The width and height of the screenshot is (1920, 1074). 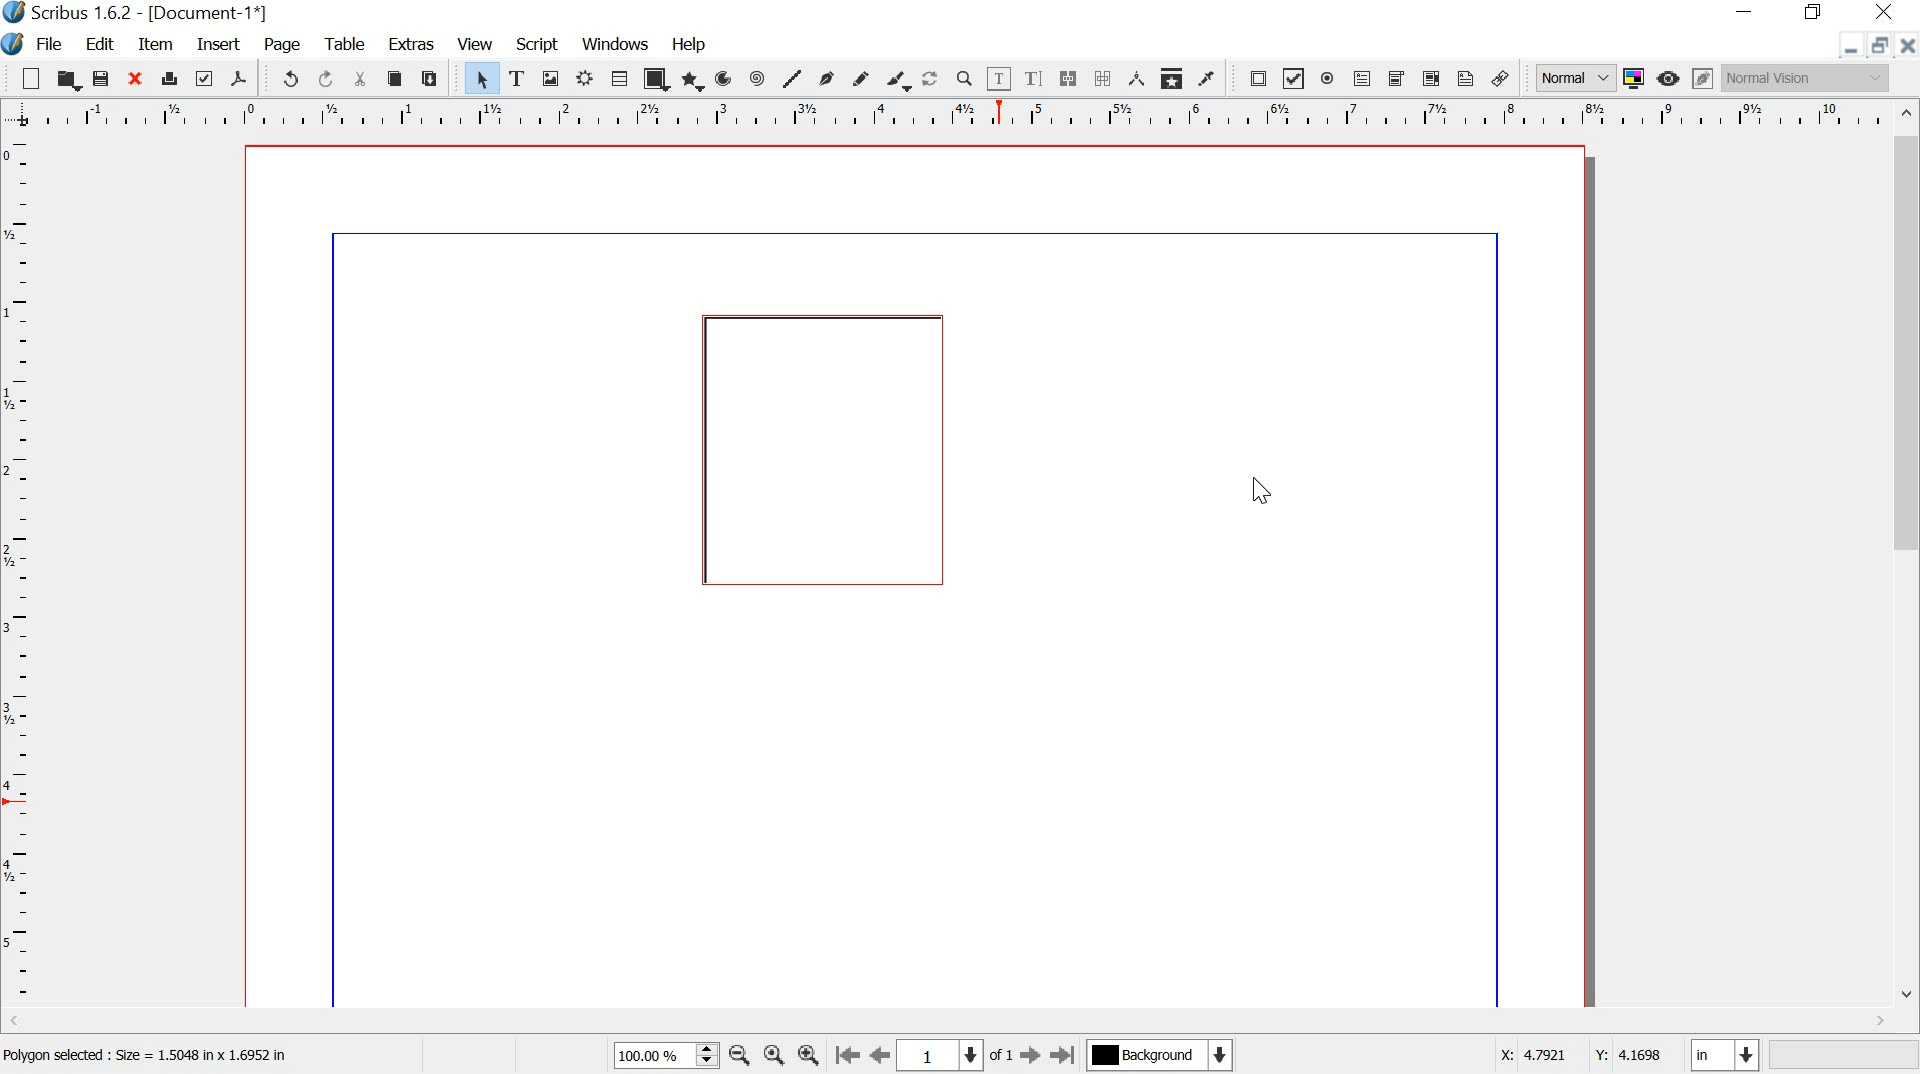 What do you see at coordinates (1704, 78) in the screenshot?
I see `edit in preview mode` at bounding box center [1704, 78].